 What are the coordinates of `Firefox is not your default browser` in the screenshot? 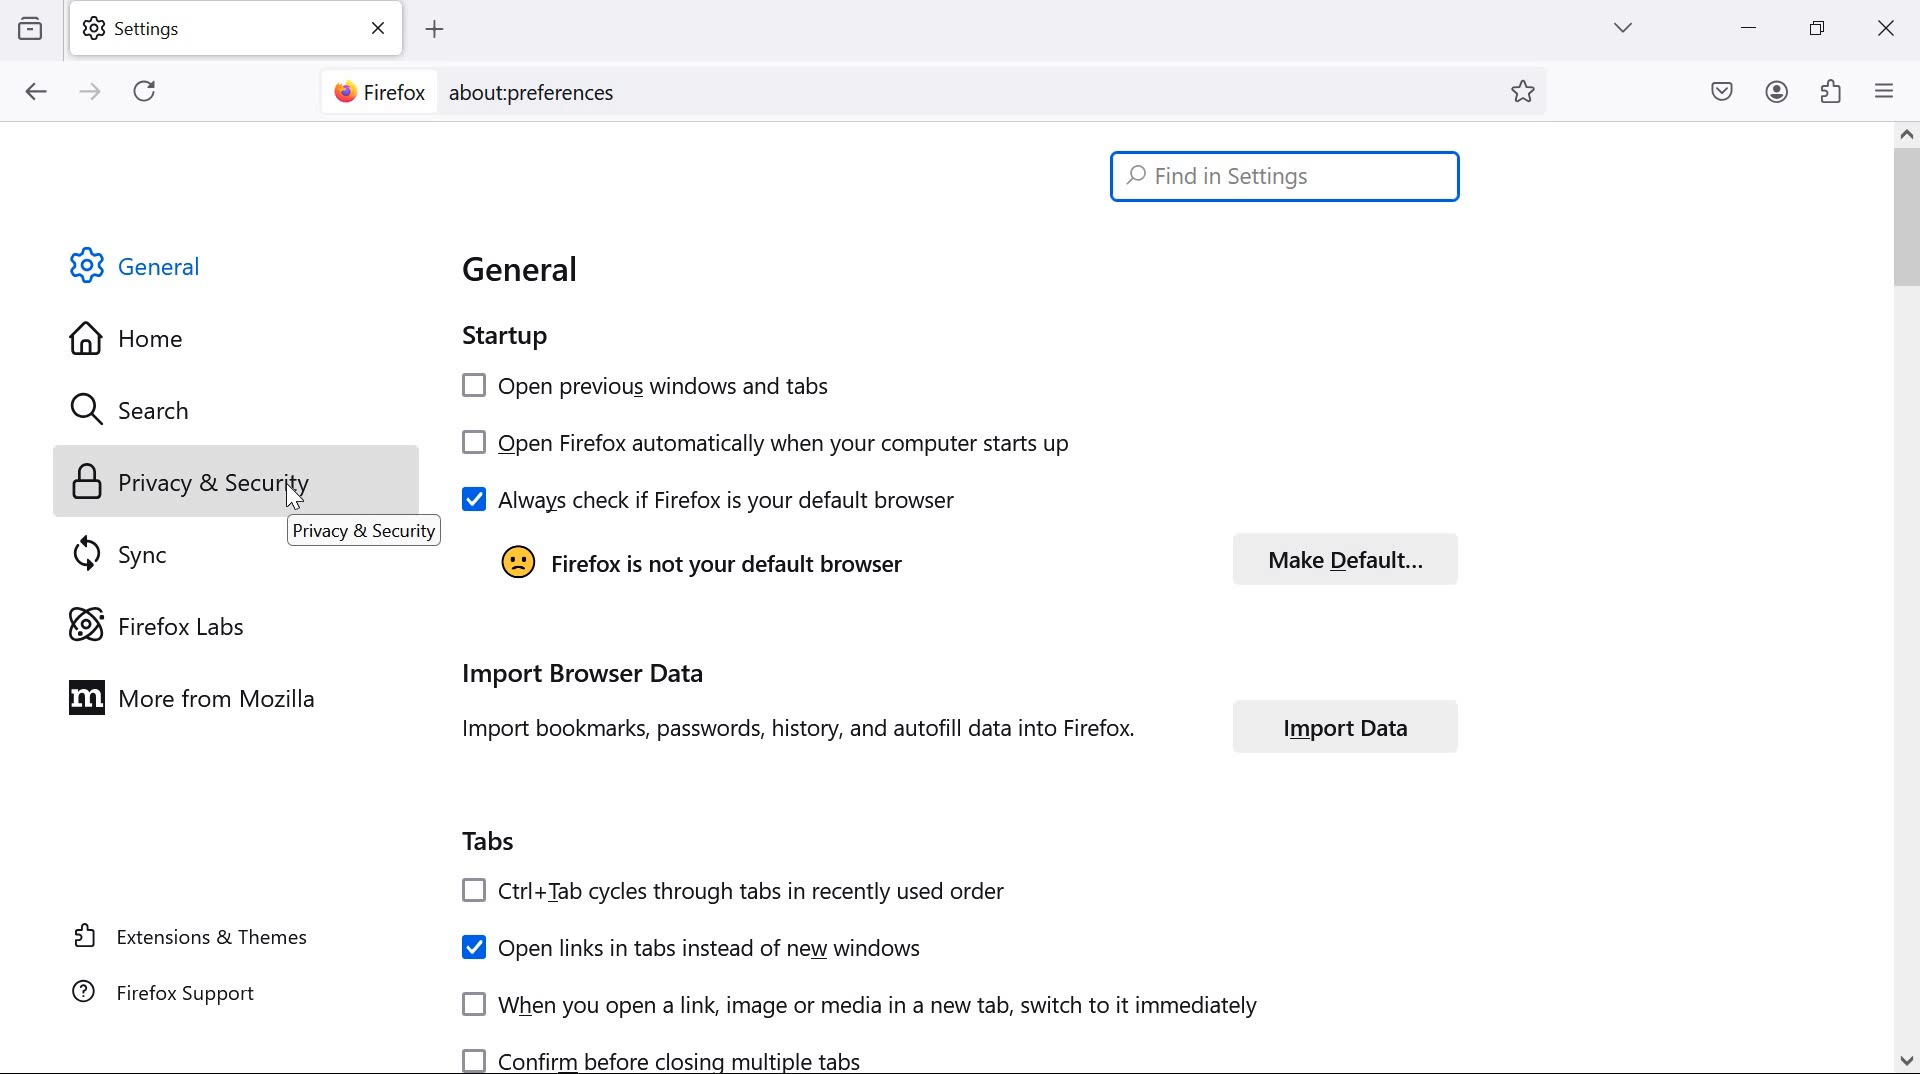 It's located at (693, 566).